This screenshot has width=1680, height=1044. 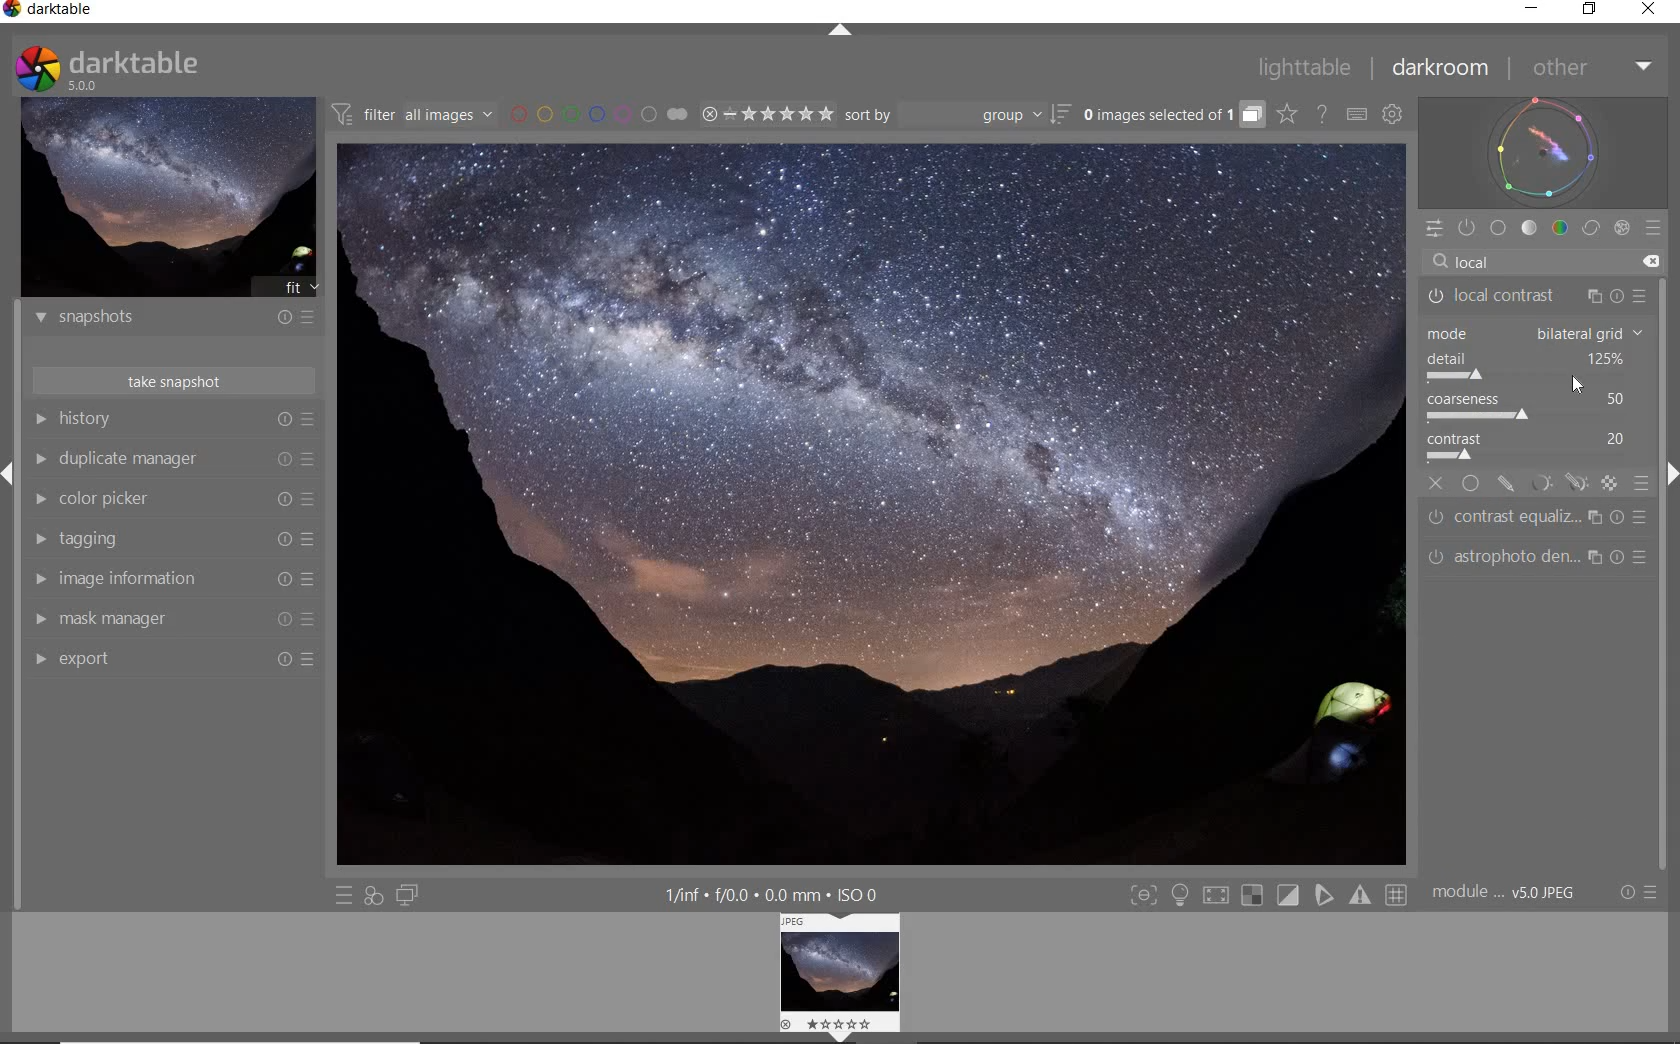 What do you see at coordinates (766, 115) in the screenshot?
I see `RANGE RATING OF SELECTED IMAGES` at bounding box center [766, 115].